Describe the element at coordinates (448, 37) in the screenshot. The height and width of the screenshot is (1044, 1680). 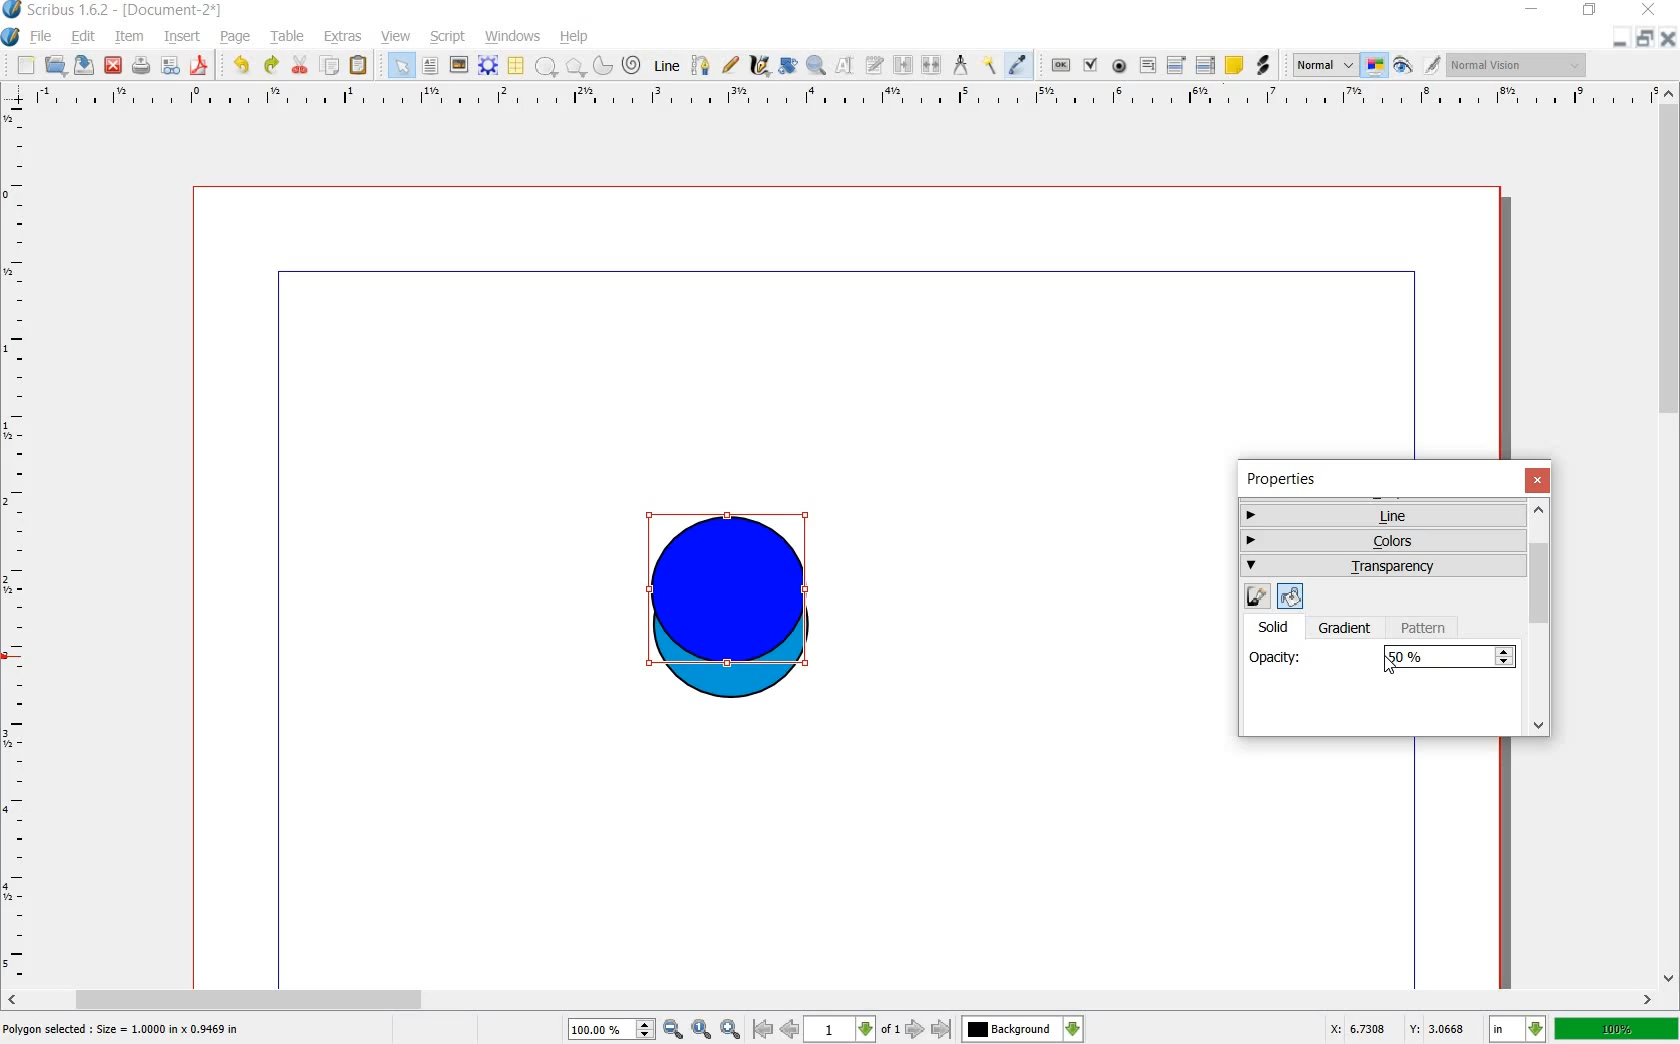
I see `script` at that location.